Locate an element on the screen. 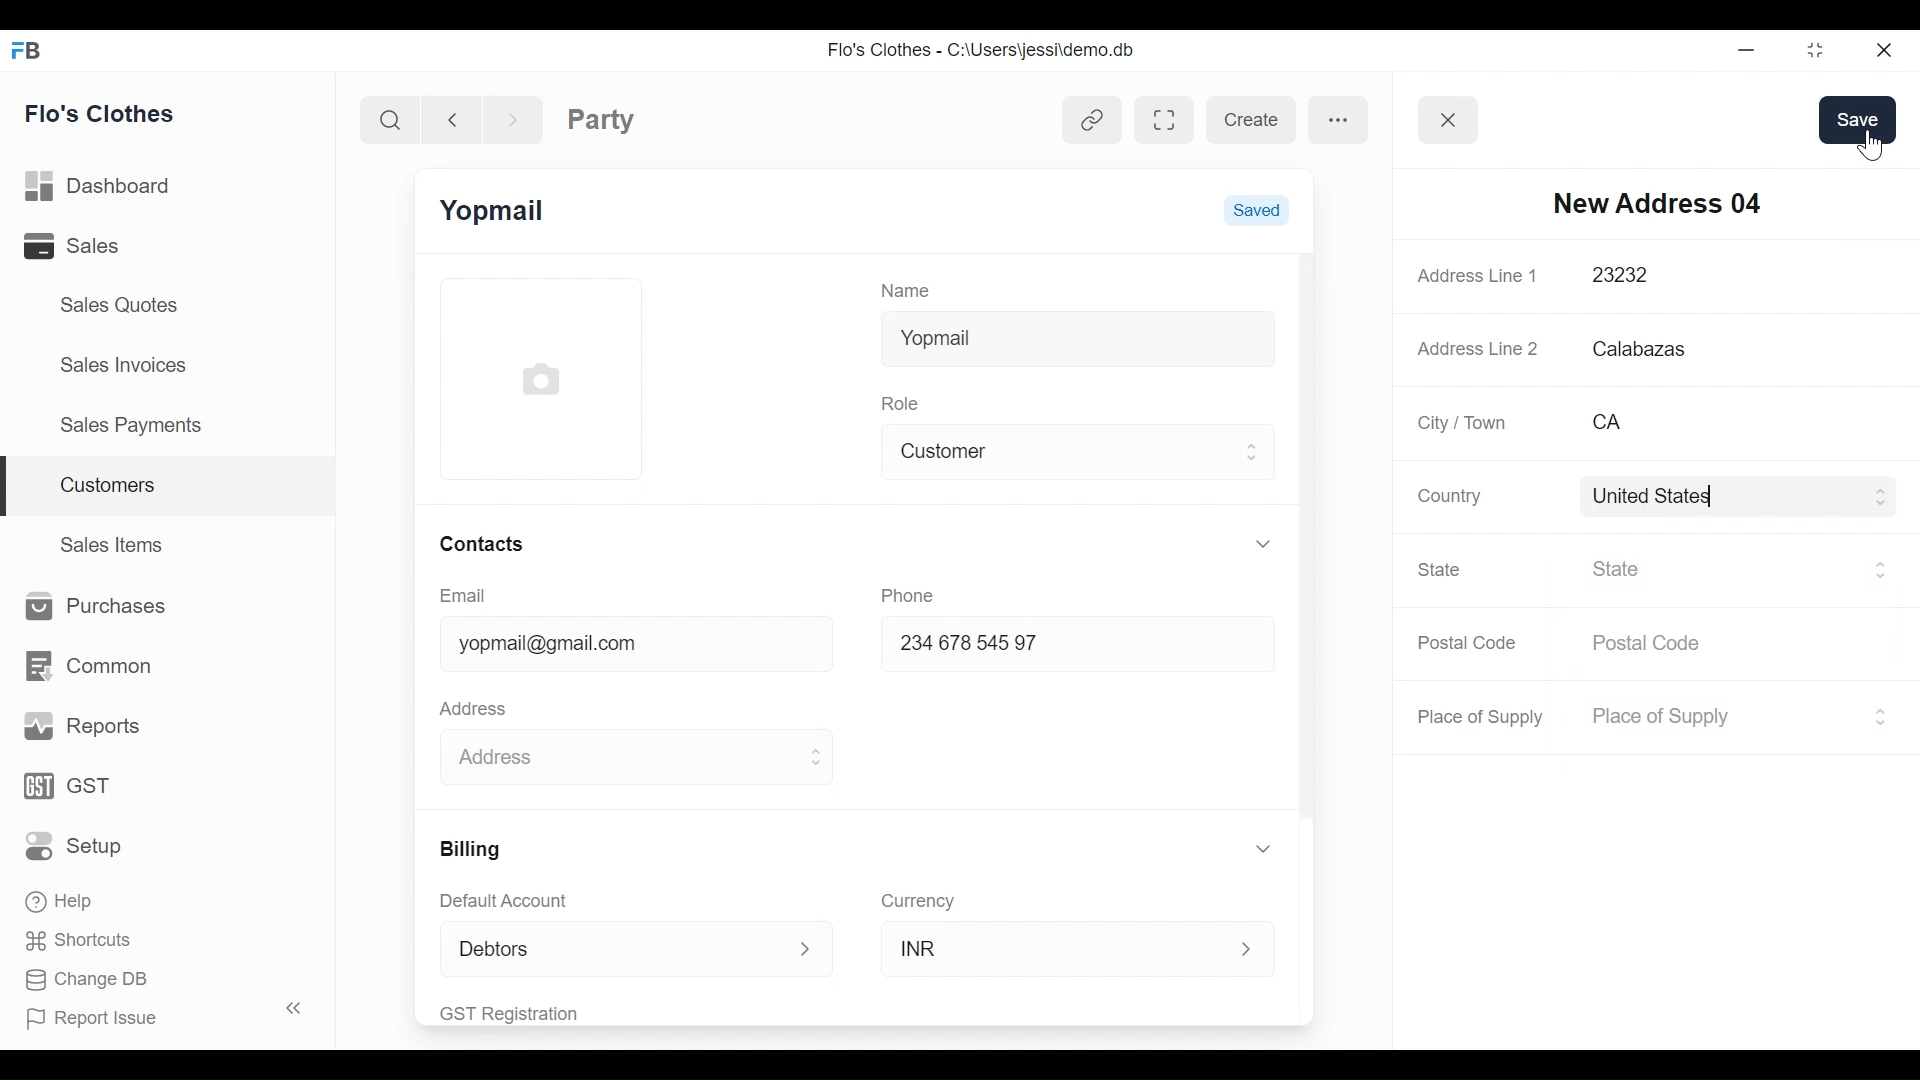  Dashboard is located at coordinates (104, 187).